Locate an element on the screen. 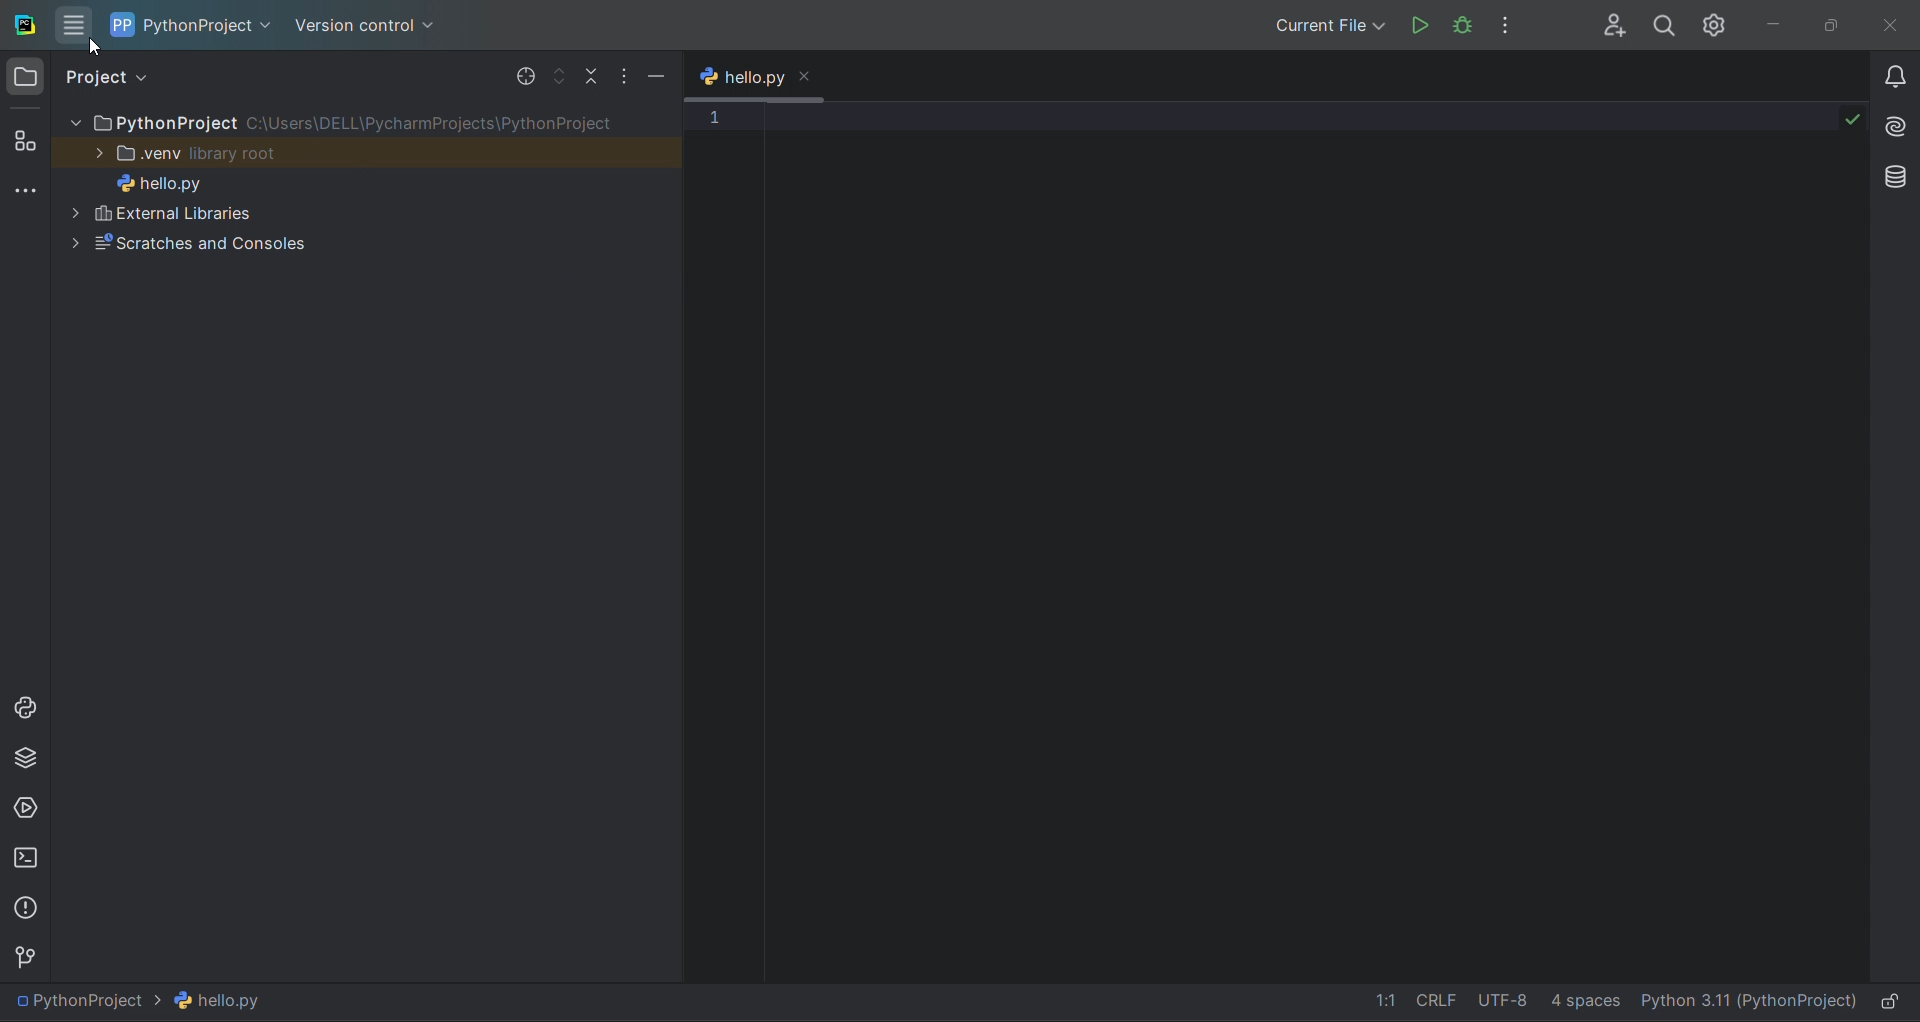 Image resolution: width=1920 pixels, height=1022 pixels. interpreter is located at coordinates (1746, 1004).